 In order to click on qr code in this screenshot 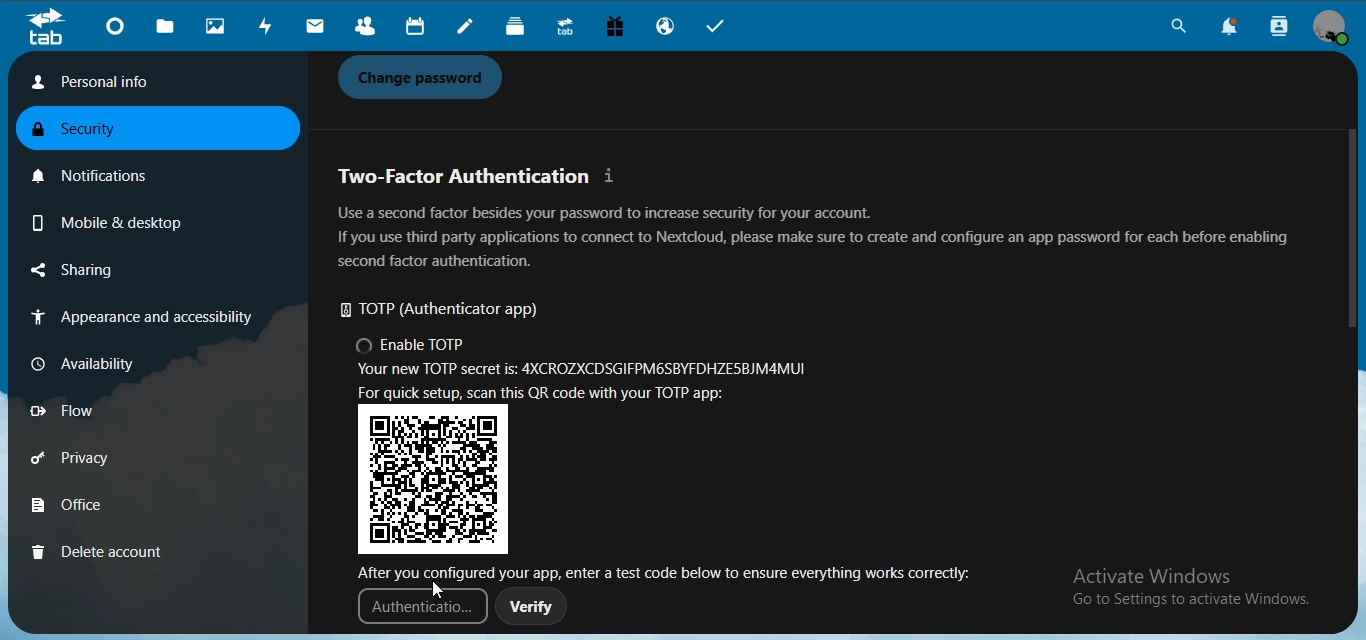, I will do `click(436, 479)`.